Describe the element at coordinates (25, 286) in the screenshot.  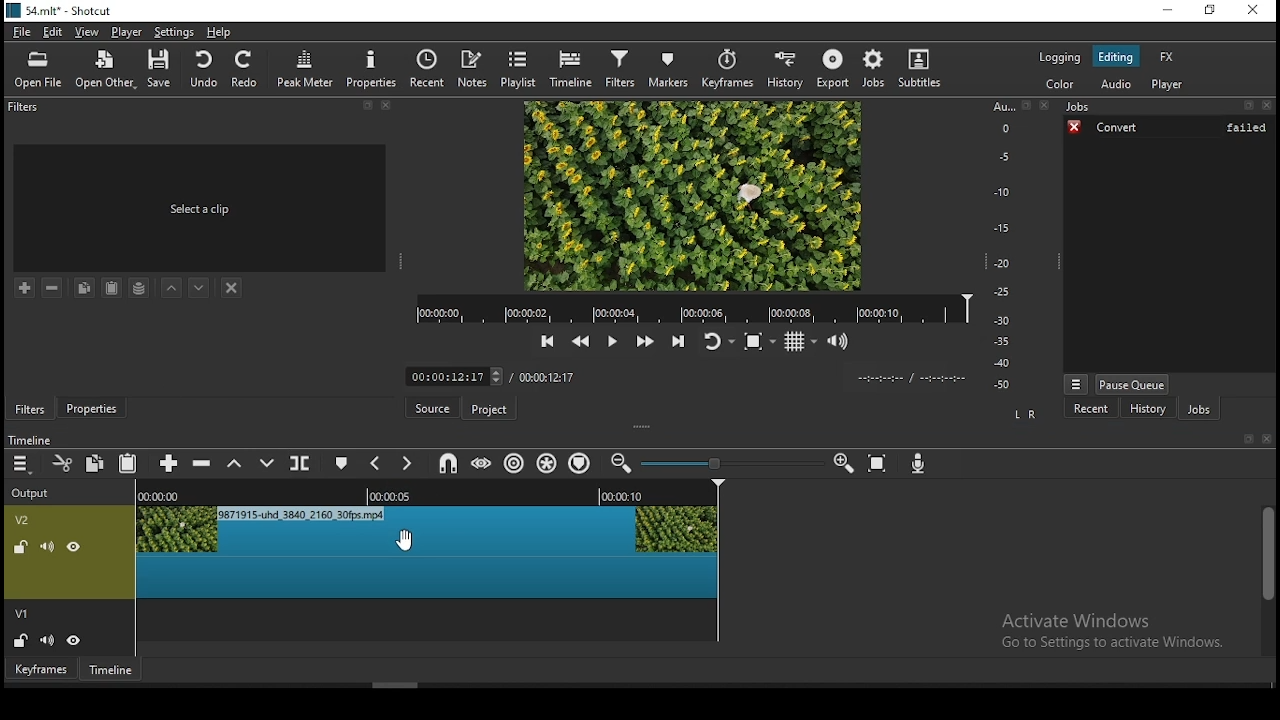
I see `add filter` at that location.